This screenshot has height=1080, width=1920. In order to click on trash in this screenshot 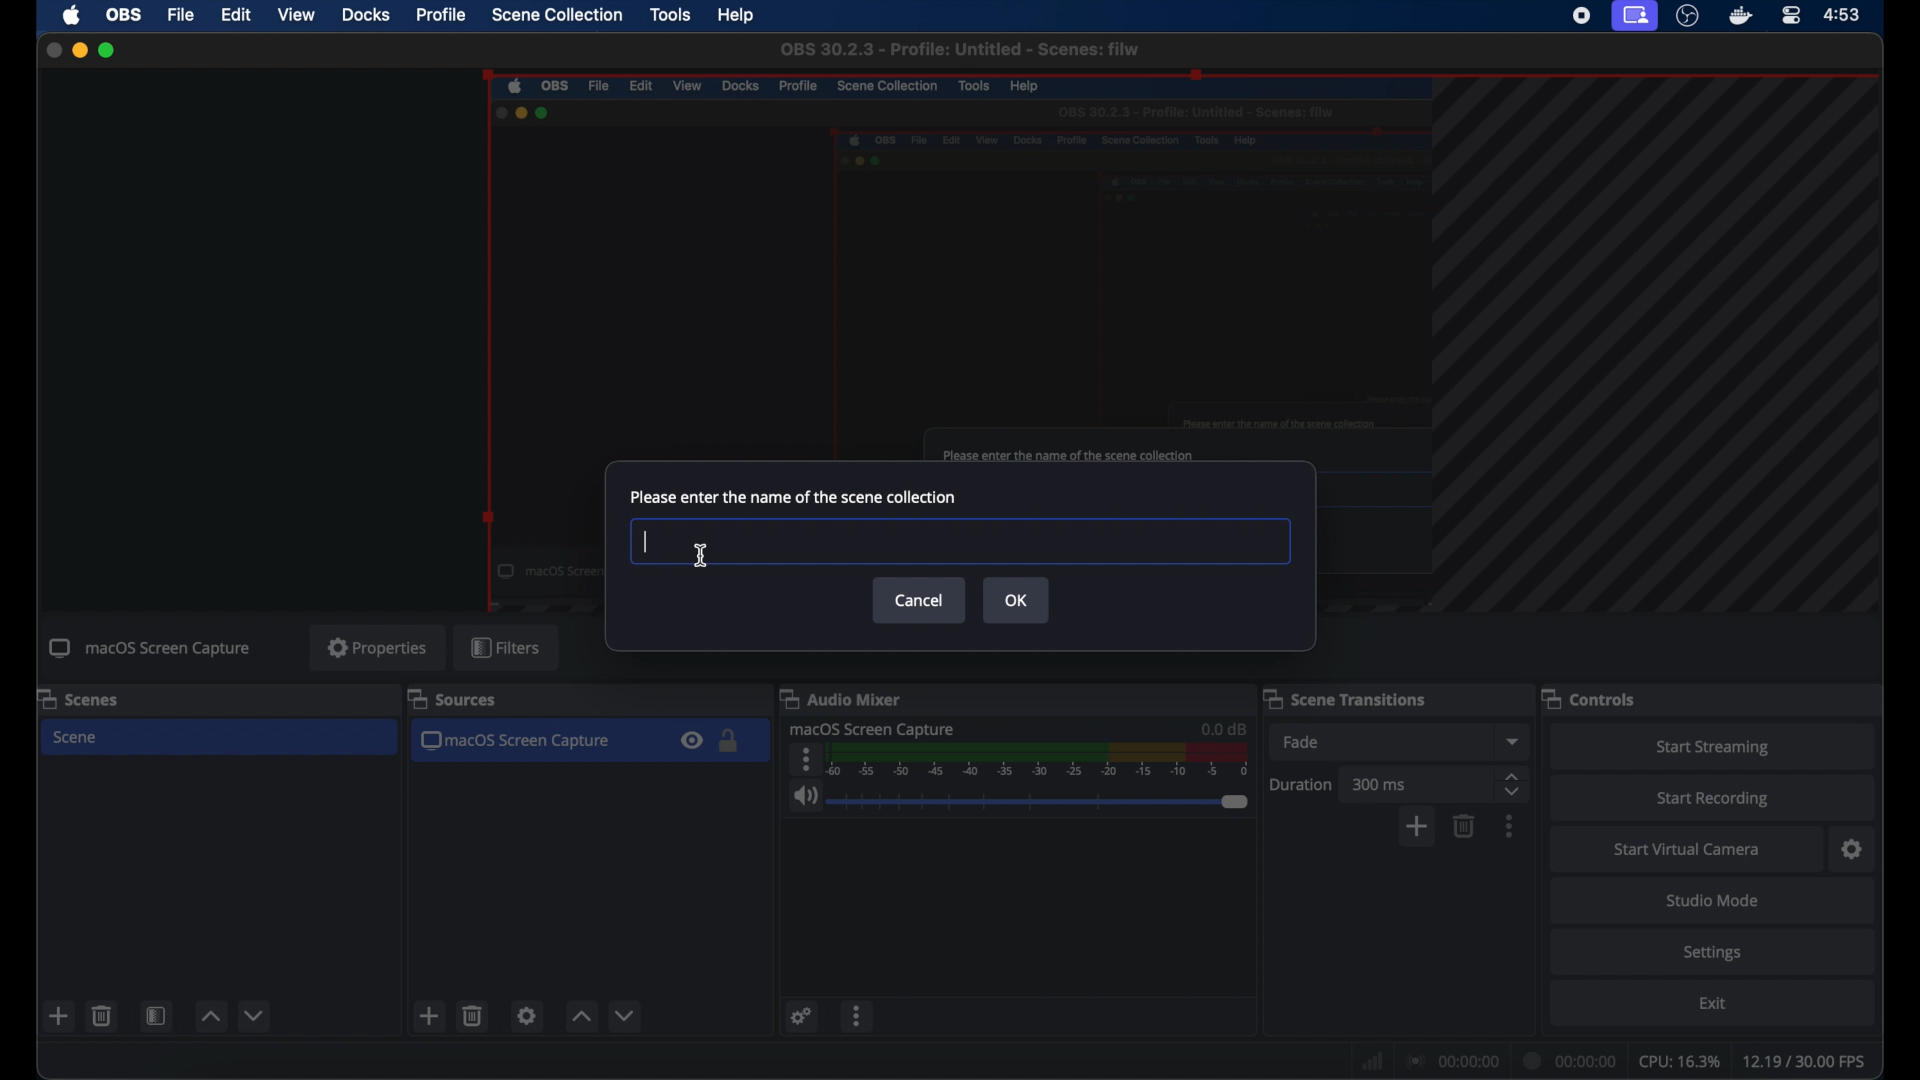, I will do `click(102, 1016)`.